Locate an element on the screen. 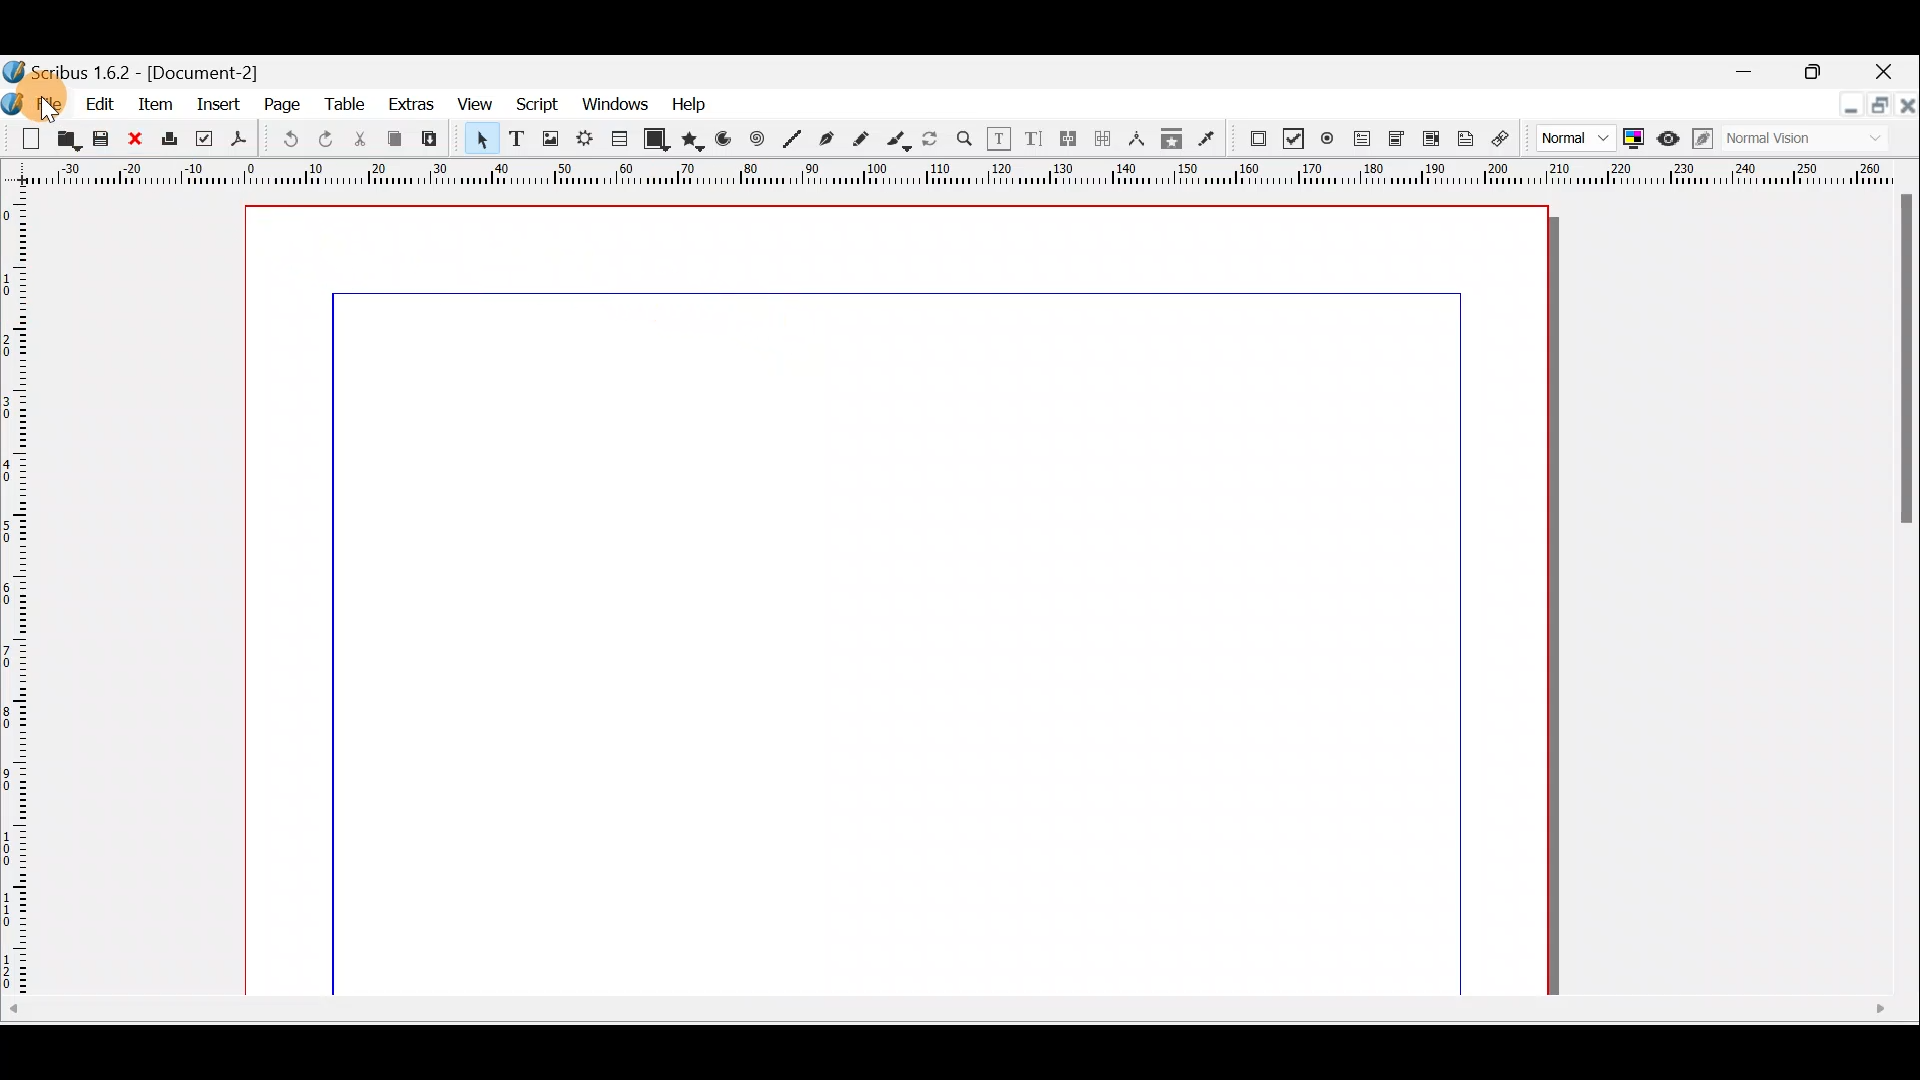 The height and width of the screenshot is (1080, 1920). Select item is located at coordinates (482, 143).